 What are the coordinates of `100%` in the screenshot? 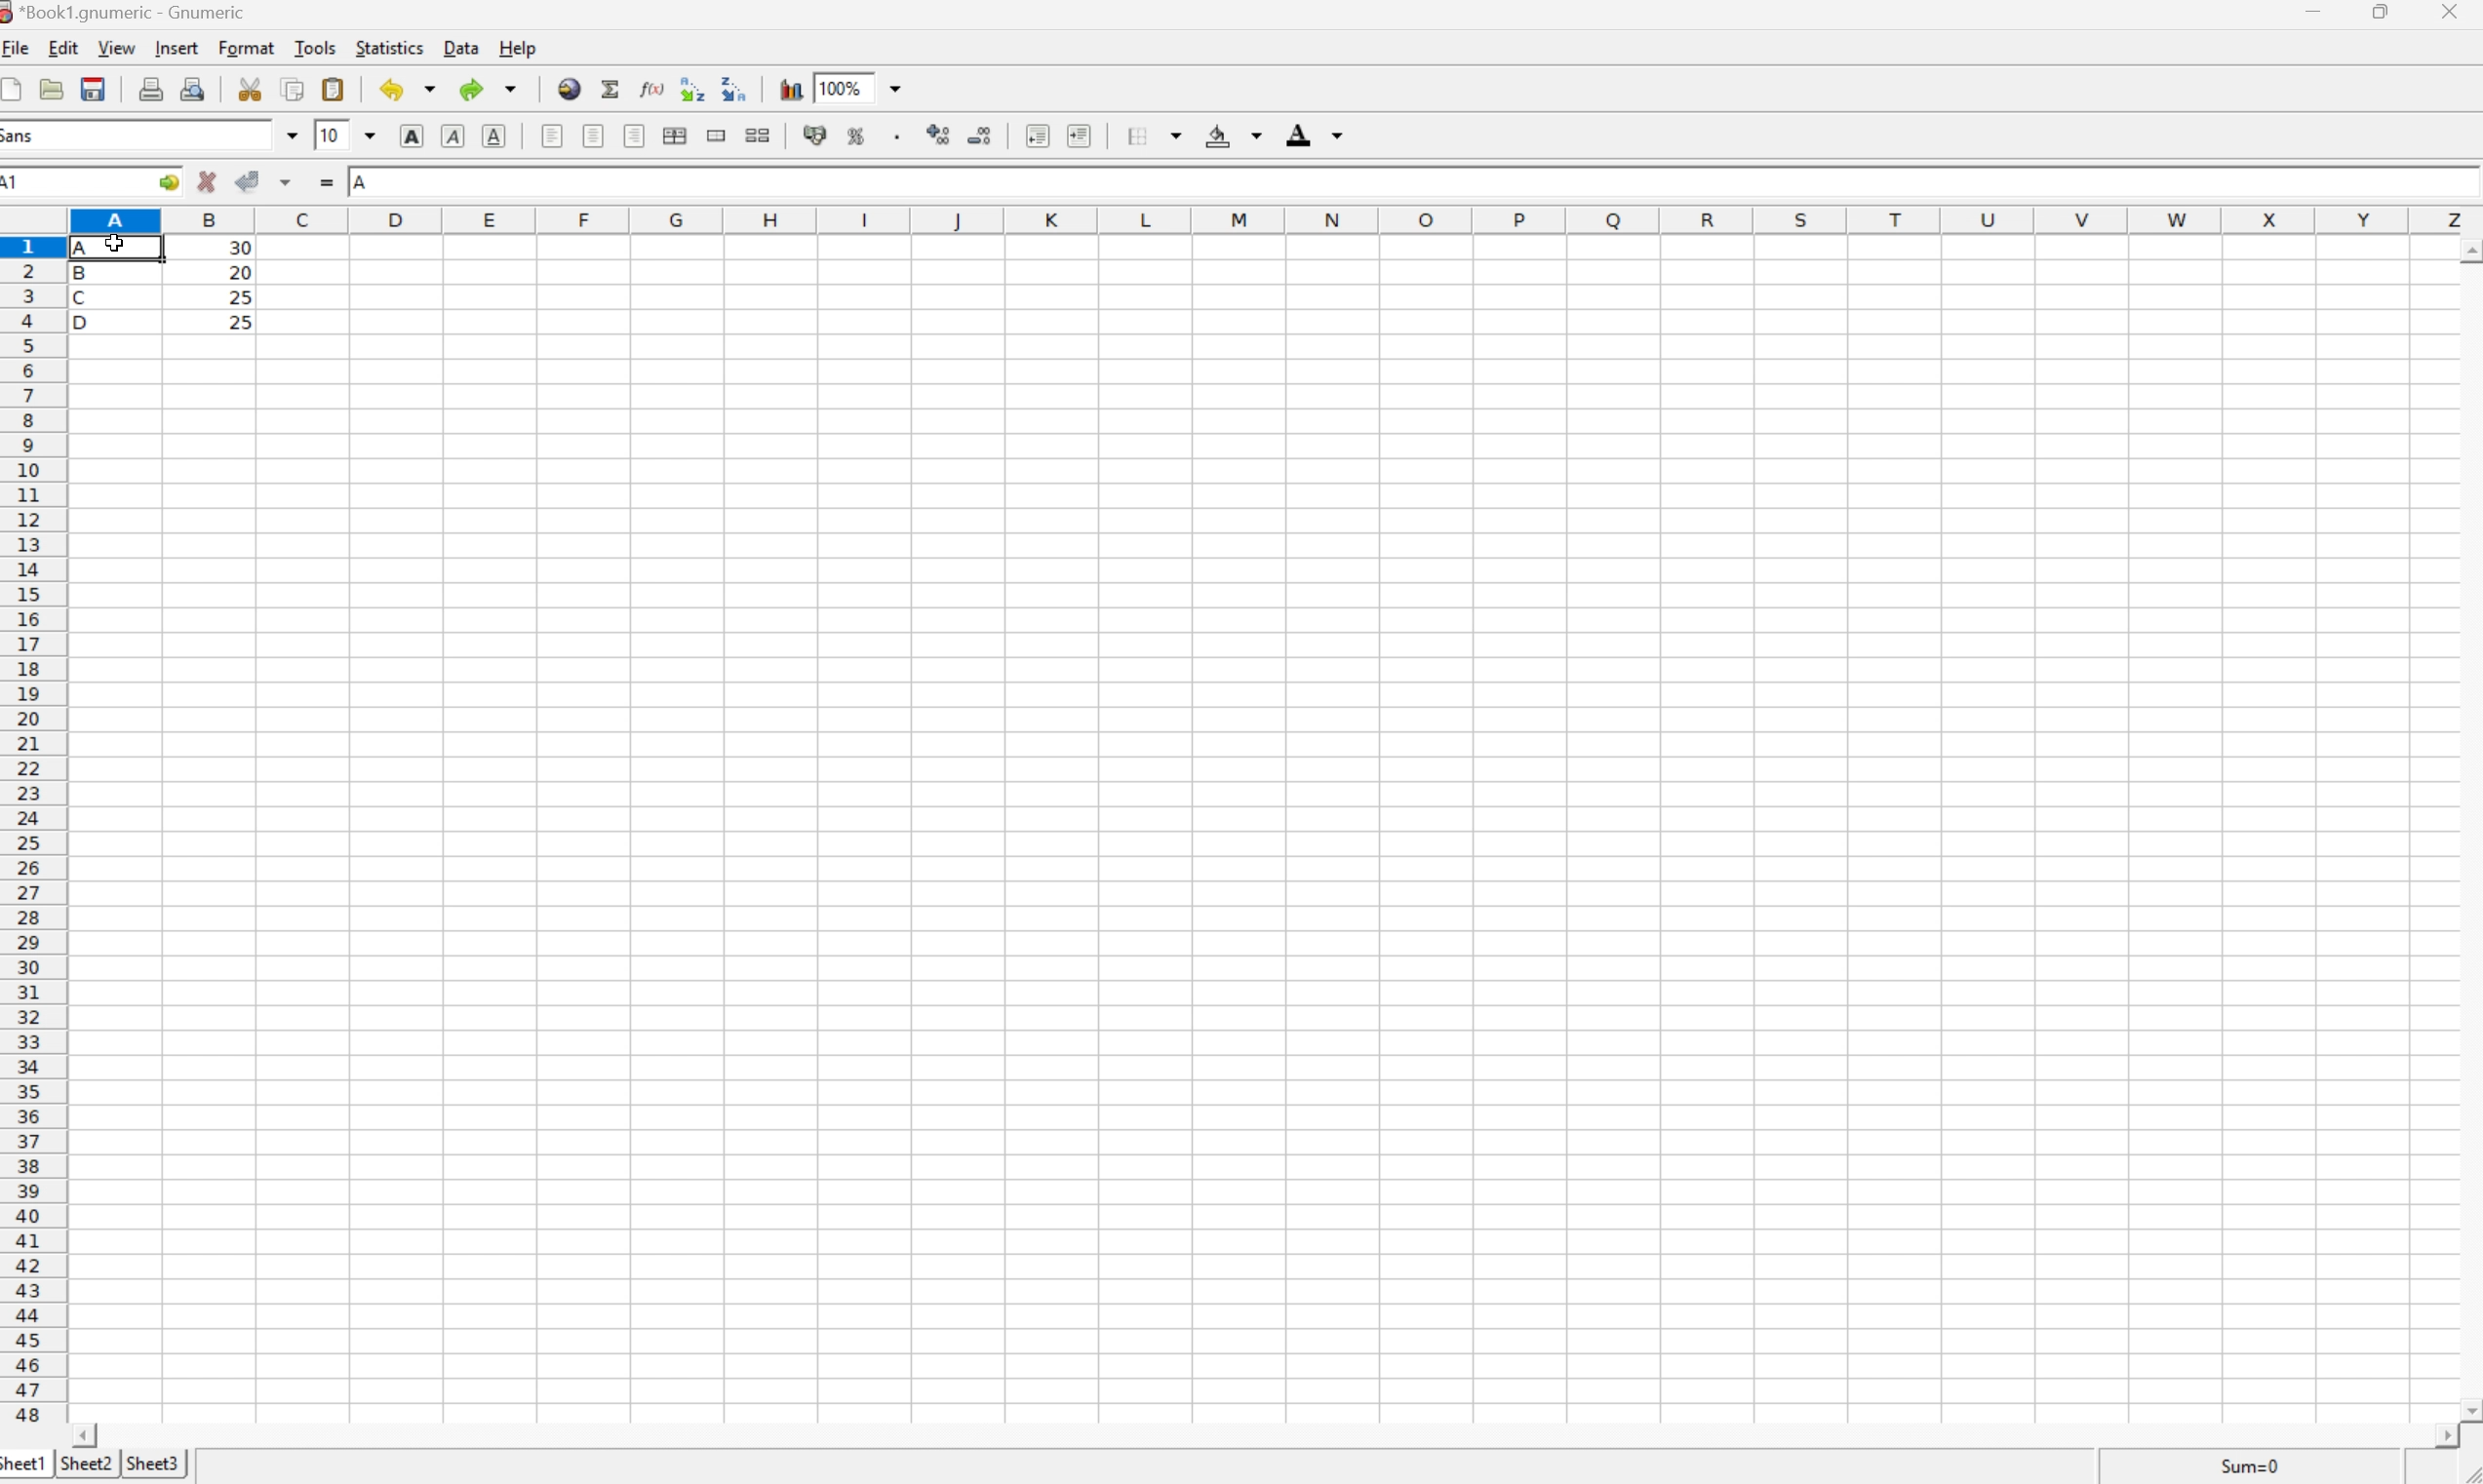 It's located at (838, 87).